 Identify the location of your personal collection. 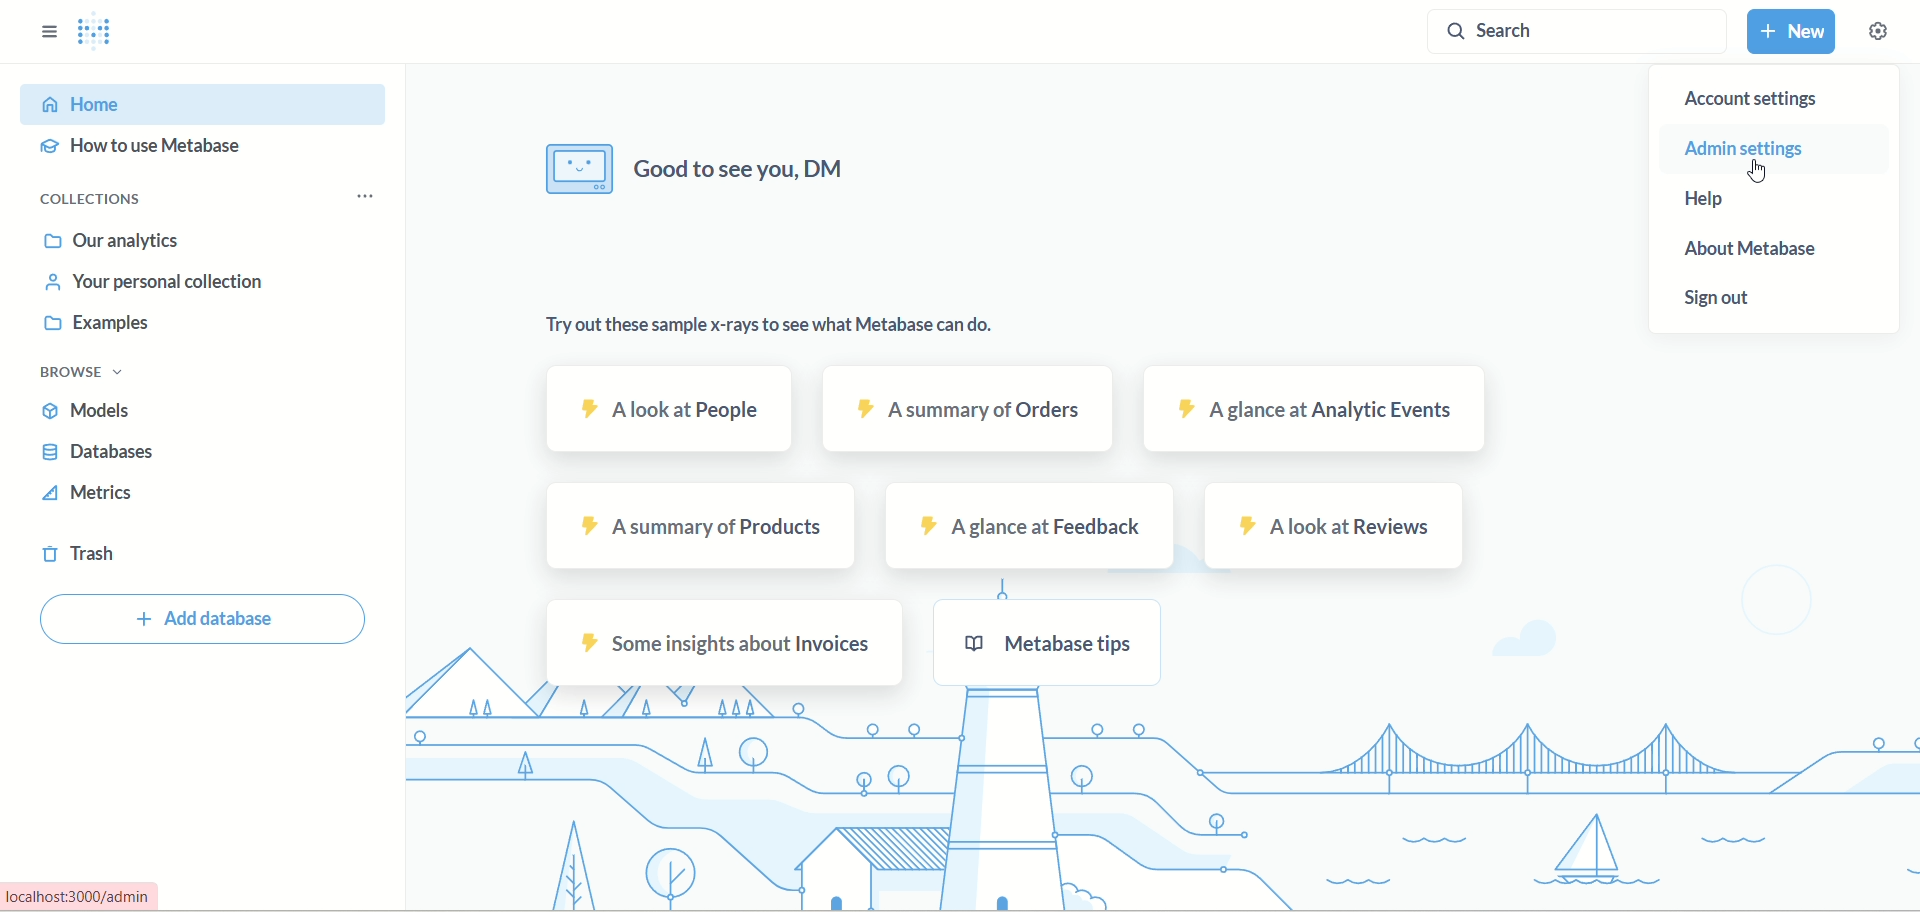
(148, 280).